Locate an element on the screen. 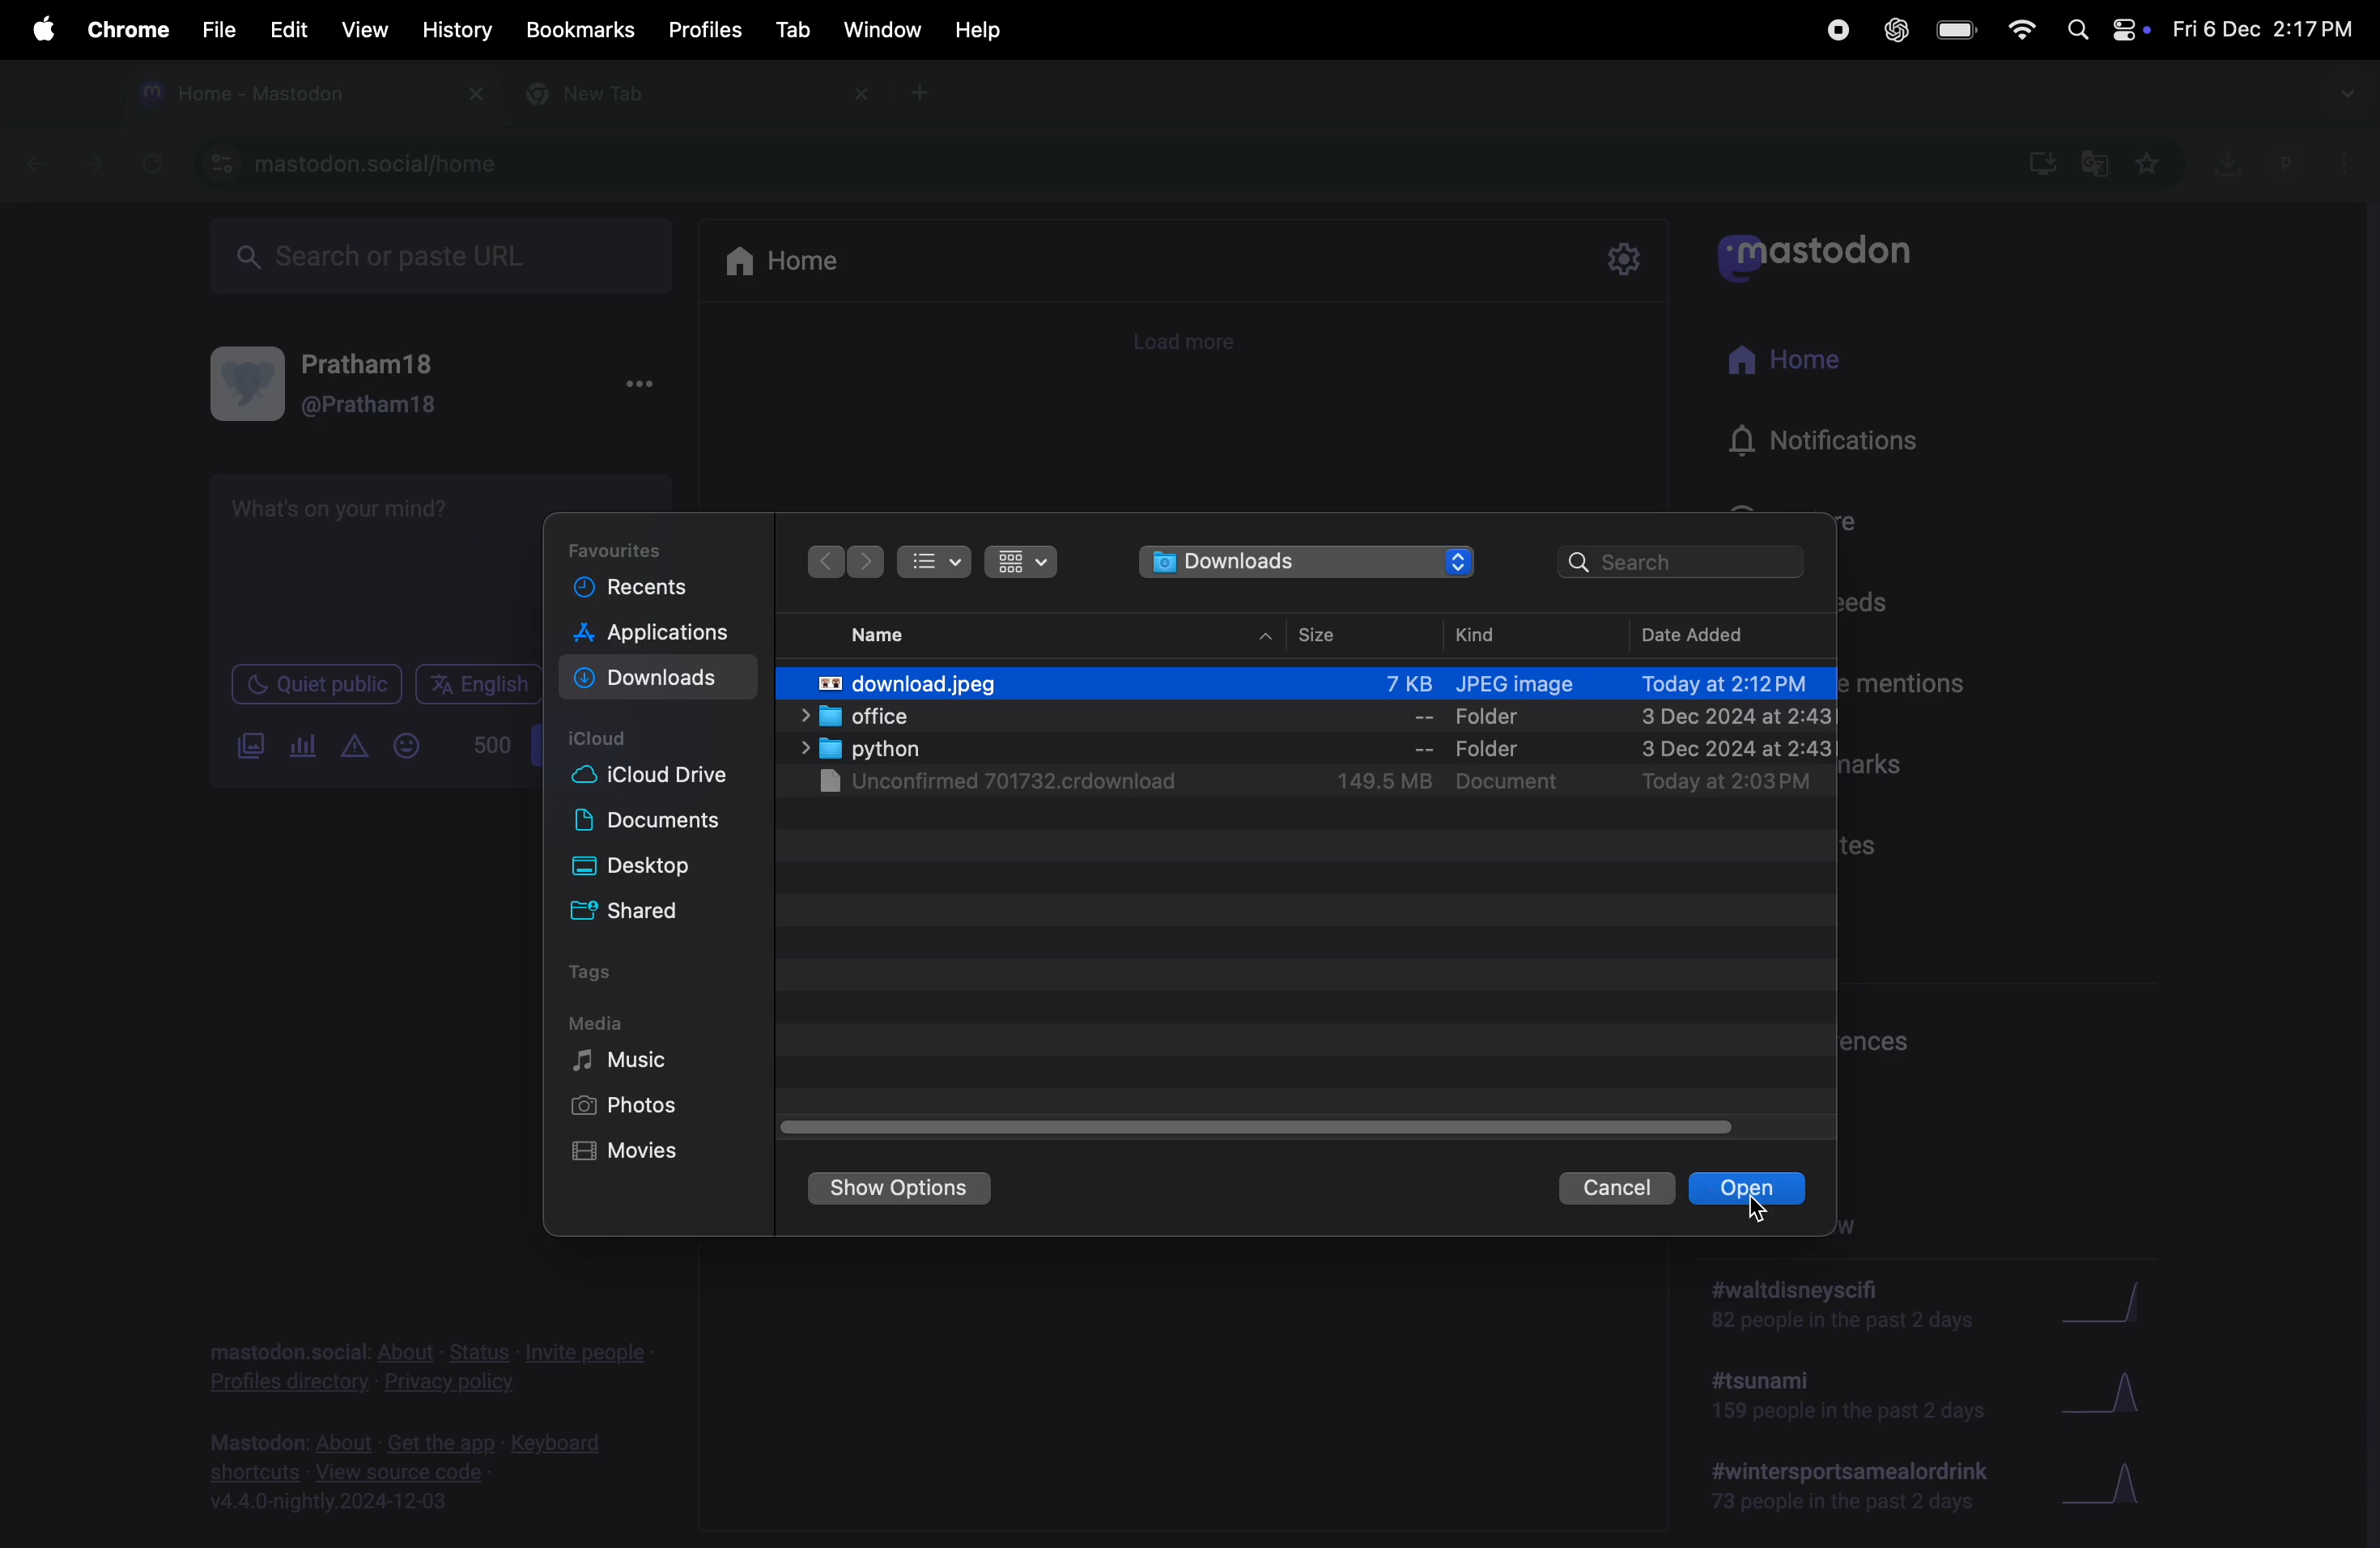 The image size is (2380, 1548). bullet list is located at coordinates (932, 561).